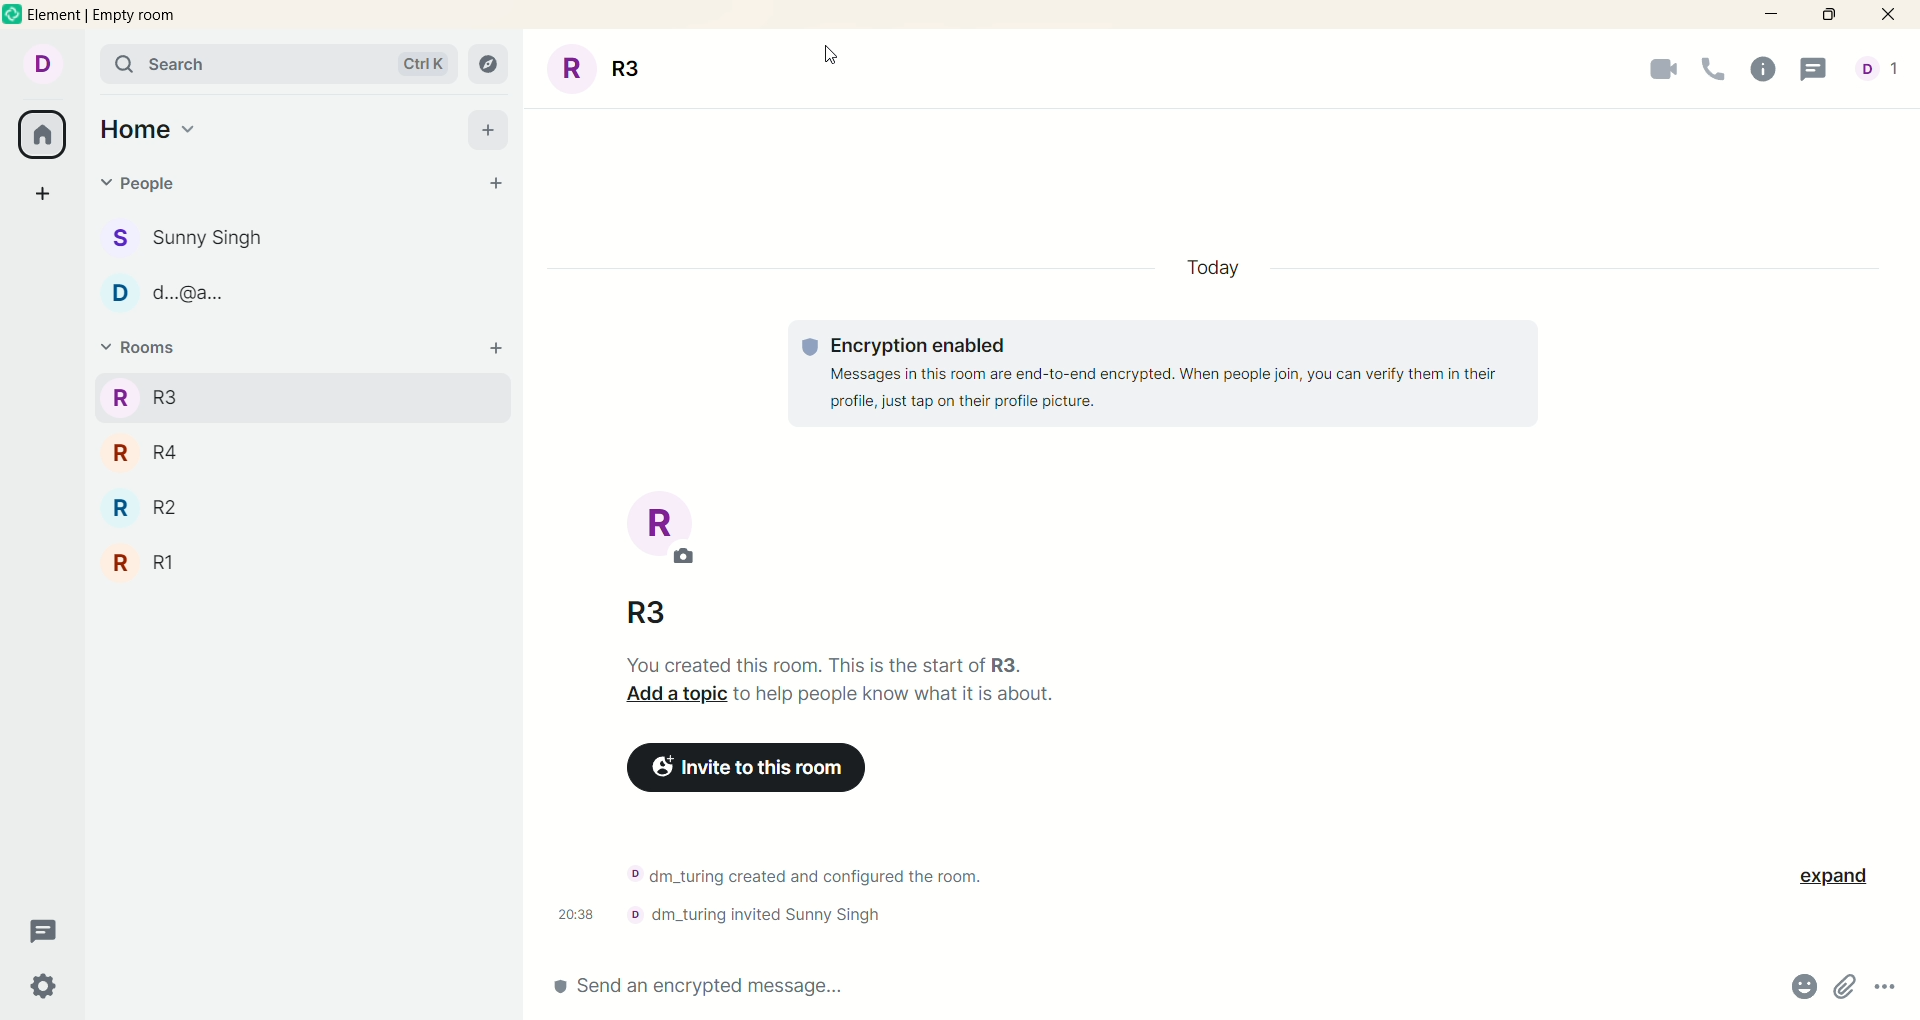  Describe the element at coordinates (1762, 71) in the screenshot. I see `room info` at that location.